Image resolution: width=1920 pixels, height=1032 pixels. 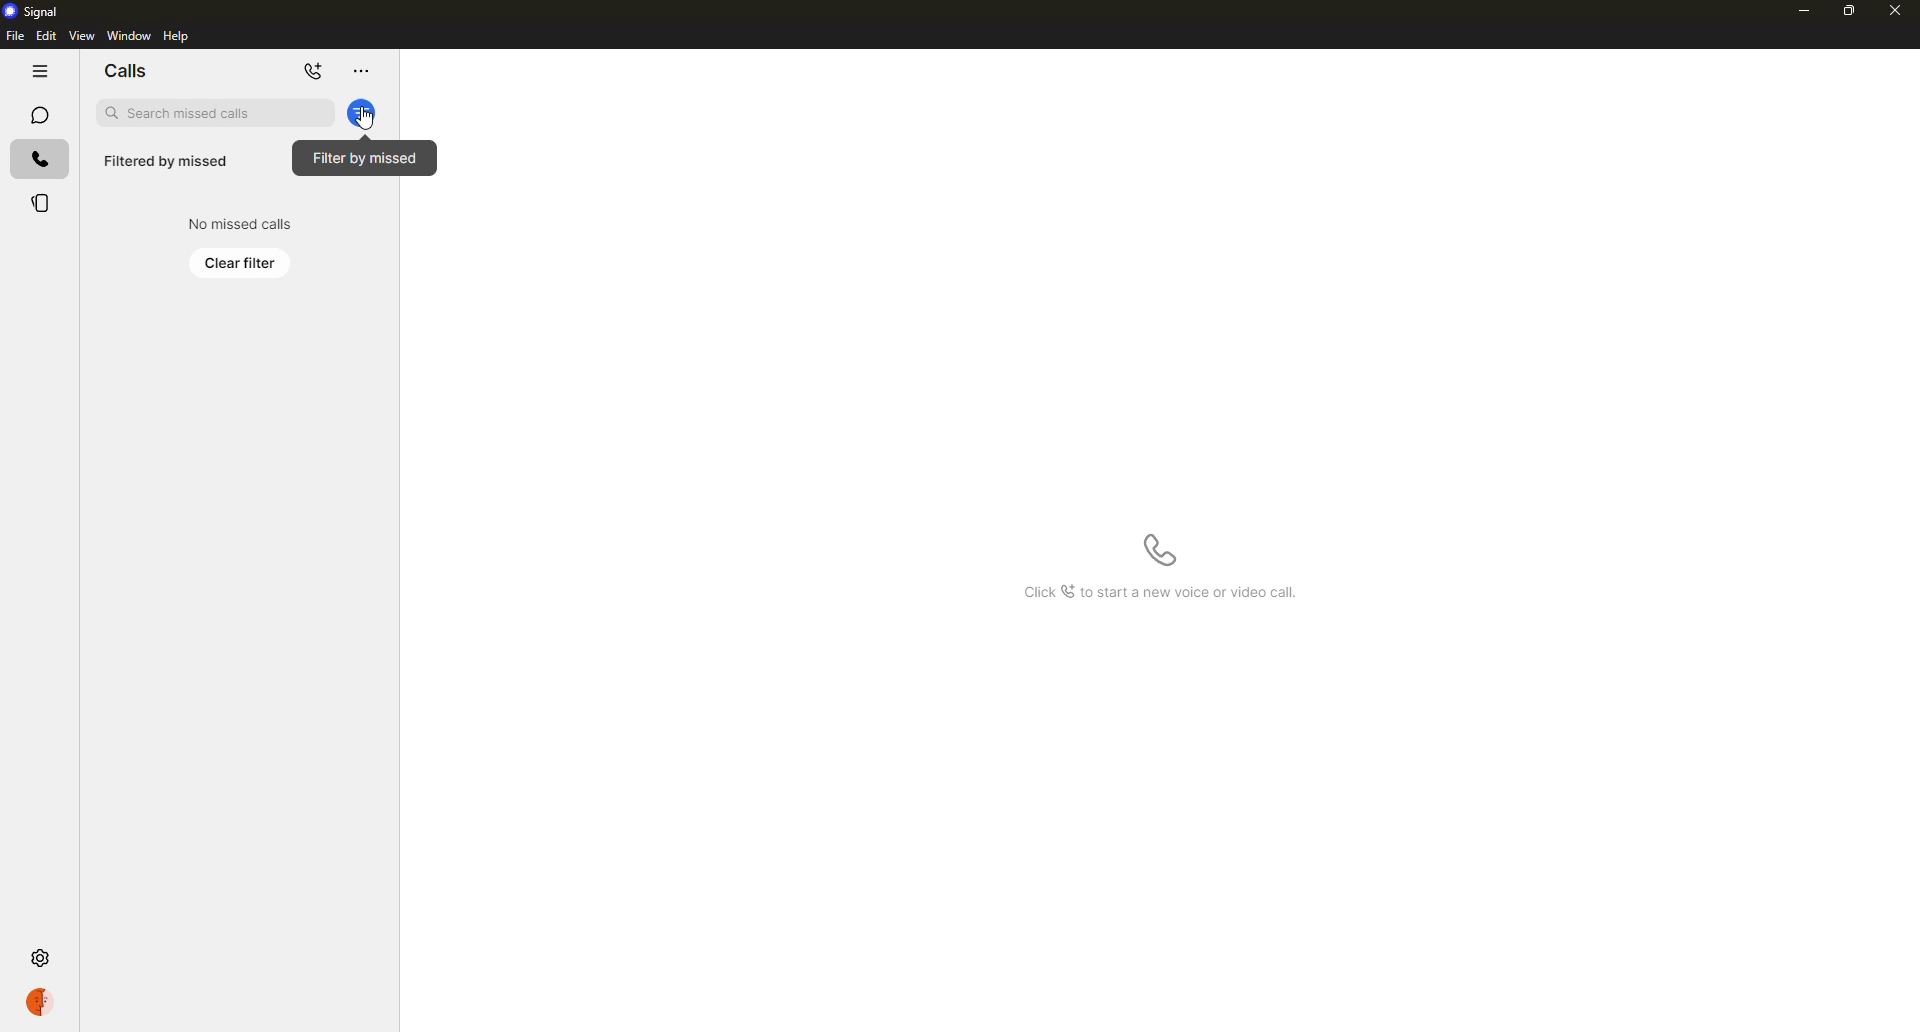 What do you see at coordinates (180, 36) in the screenshot?
I see `help` at bounding box center [180, 36].